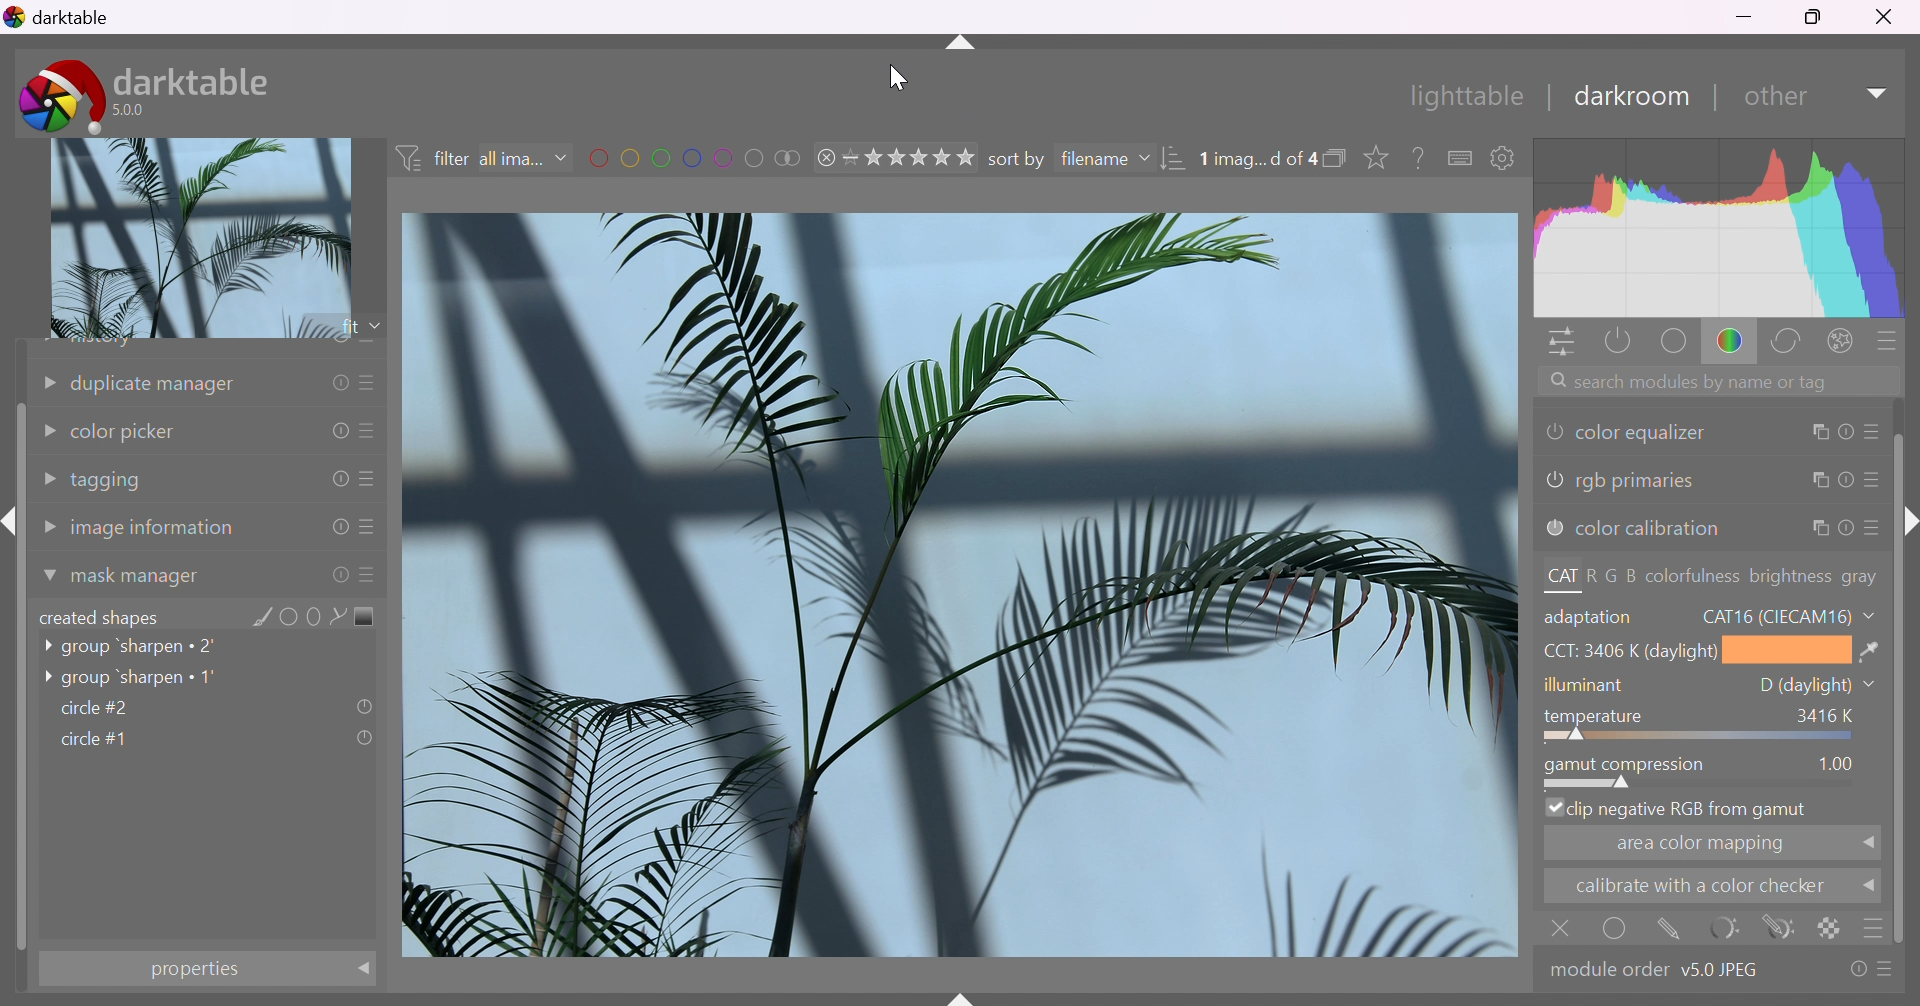  I want to click on histogram, so click(1715, 229).